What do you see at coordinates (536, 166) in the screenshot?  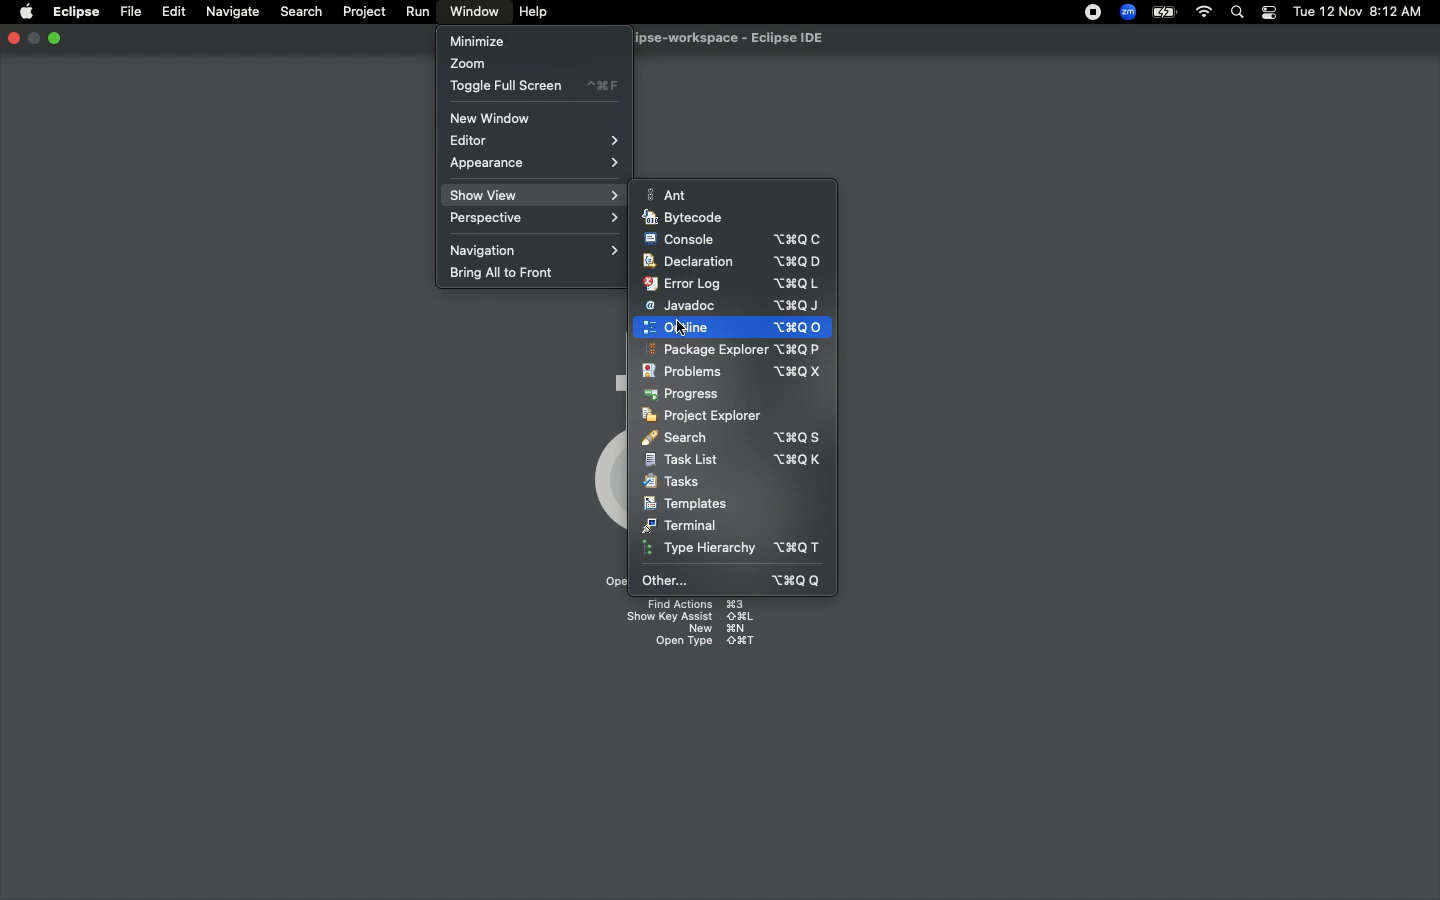 I see `Appearance` at bounding box center [536, 166].